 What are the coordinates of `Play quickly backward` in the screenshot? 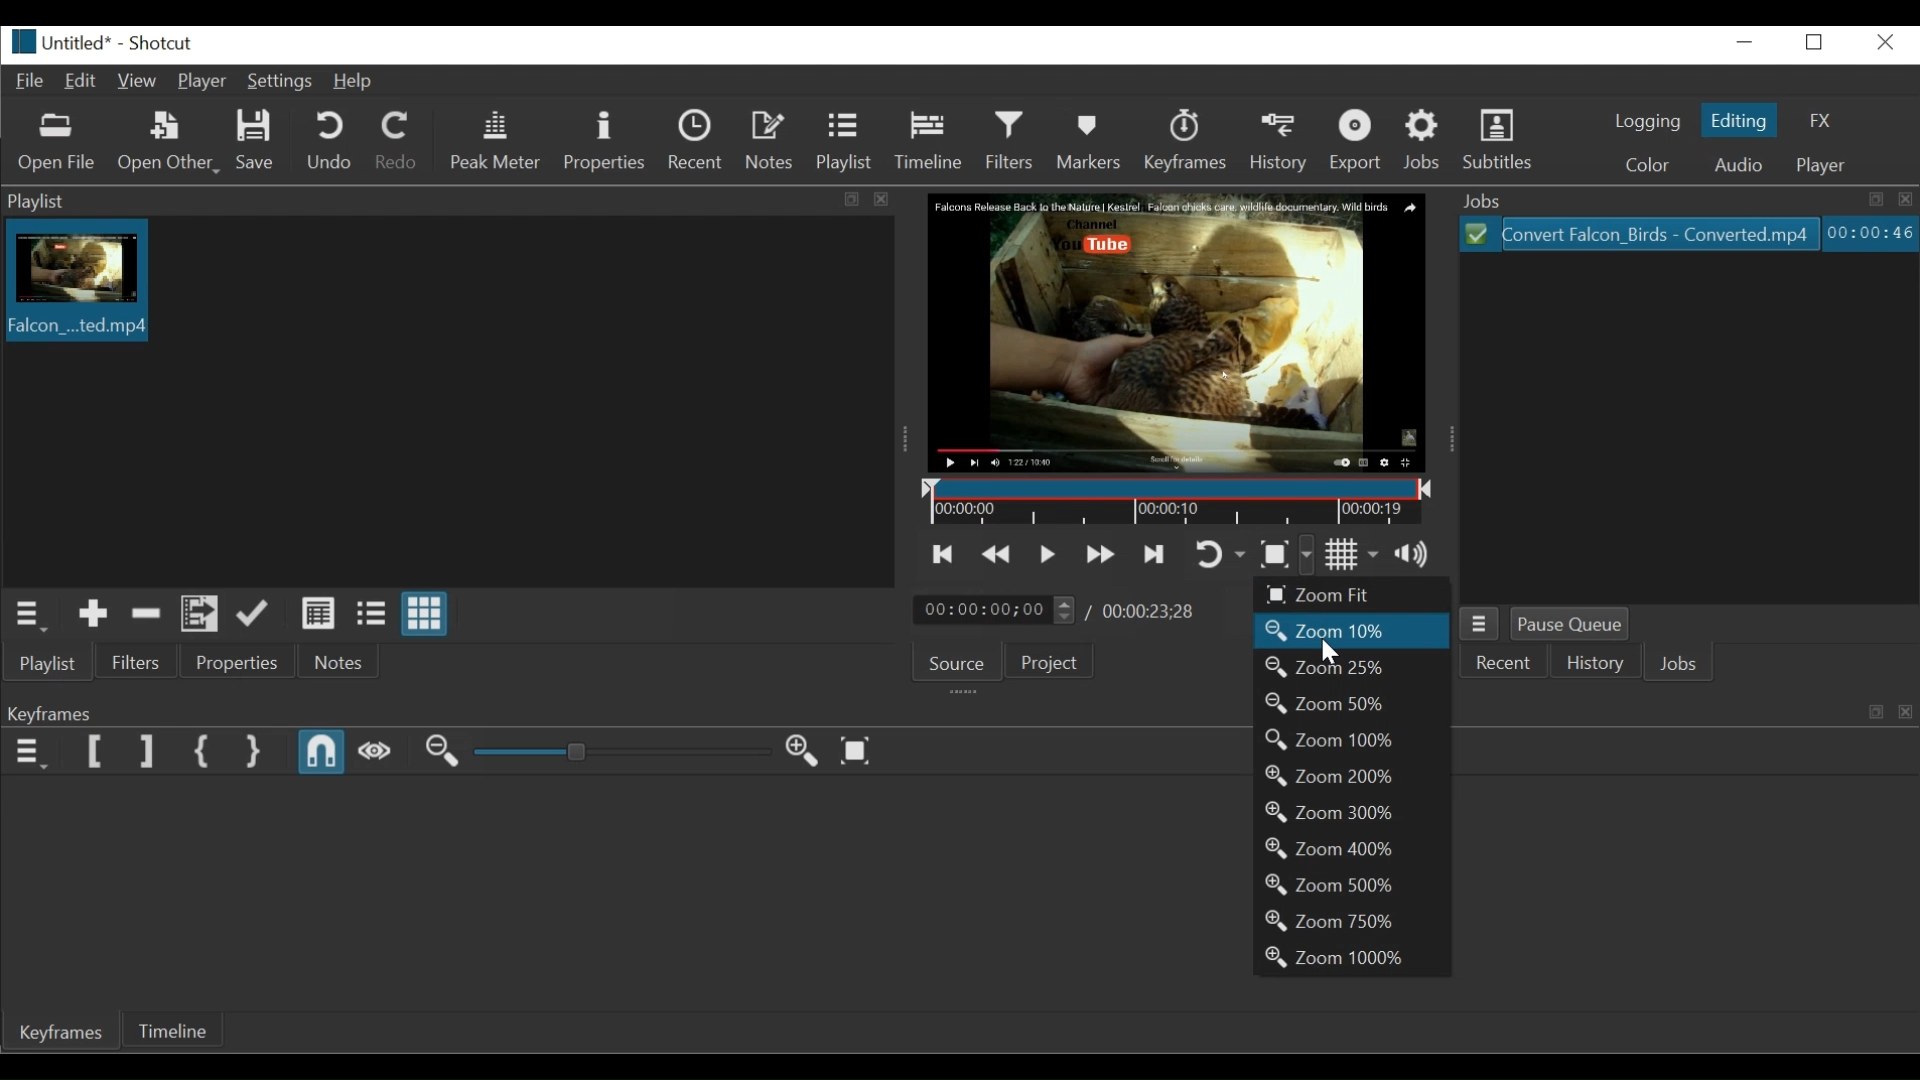 It's located at (998, 555).